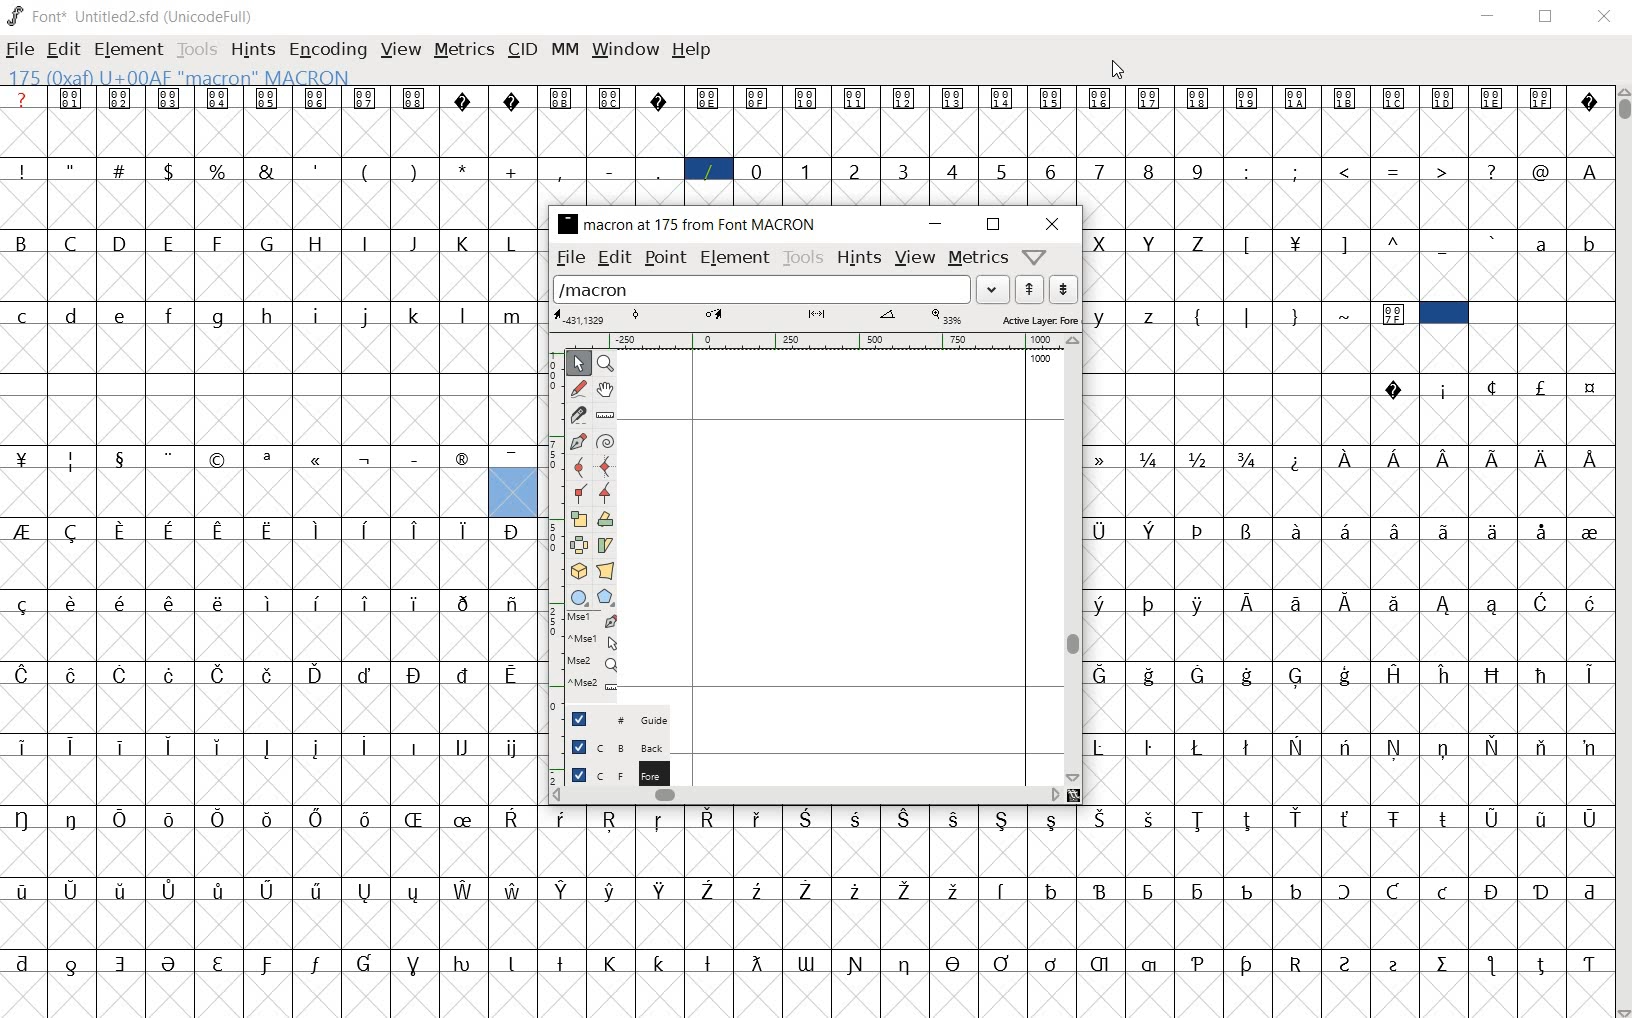 The image size is (1632, 1018). Describe the element at coordinates (417, 529) in the screenshot. I see `Symbol` at that location.